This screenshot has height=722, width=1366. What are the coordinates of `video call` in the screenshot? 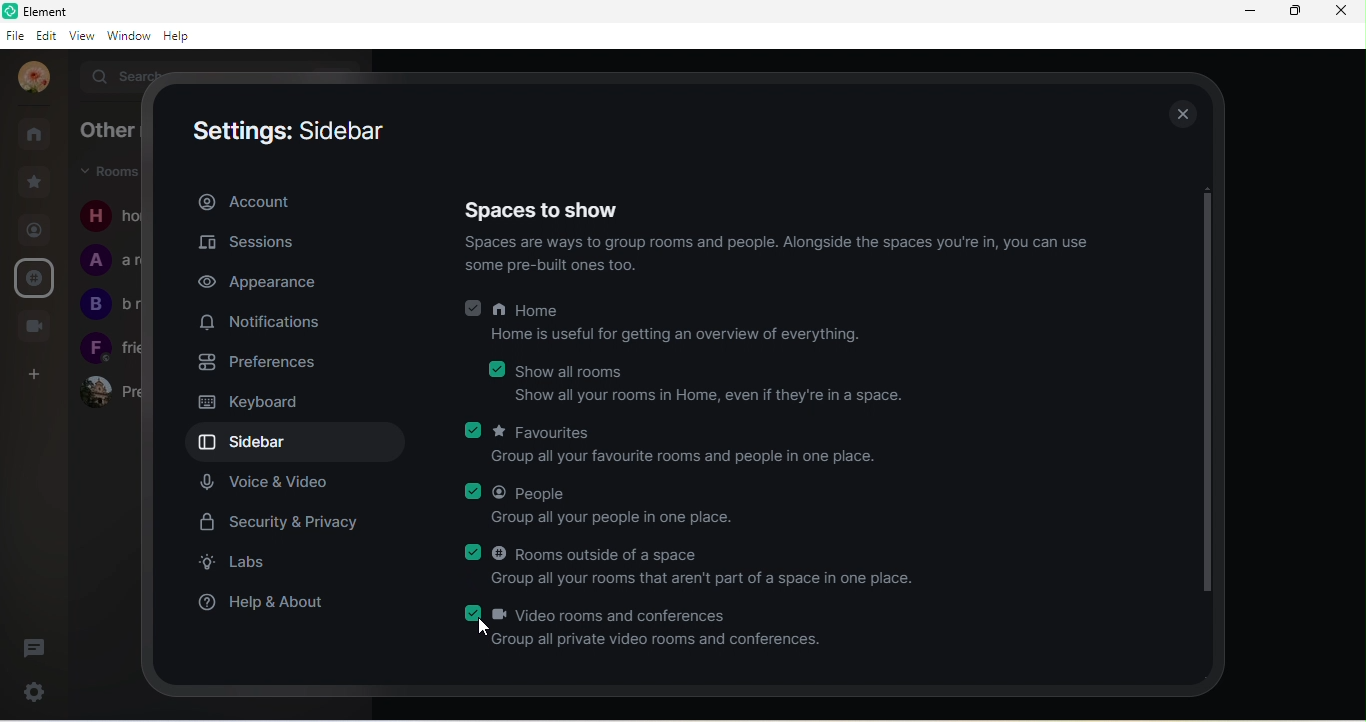 It's located at (37, 325).